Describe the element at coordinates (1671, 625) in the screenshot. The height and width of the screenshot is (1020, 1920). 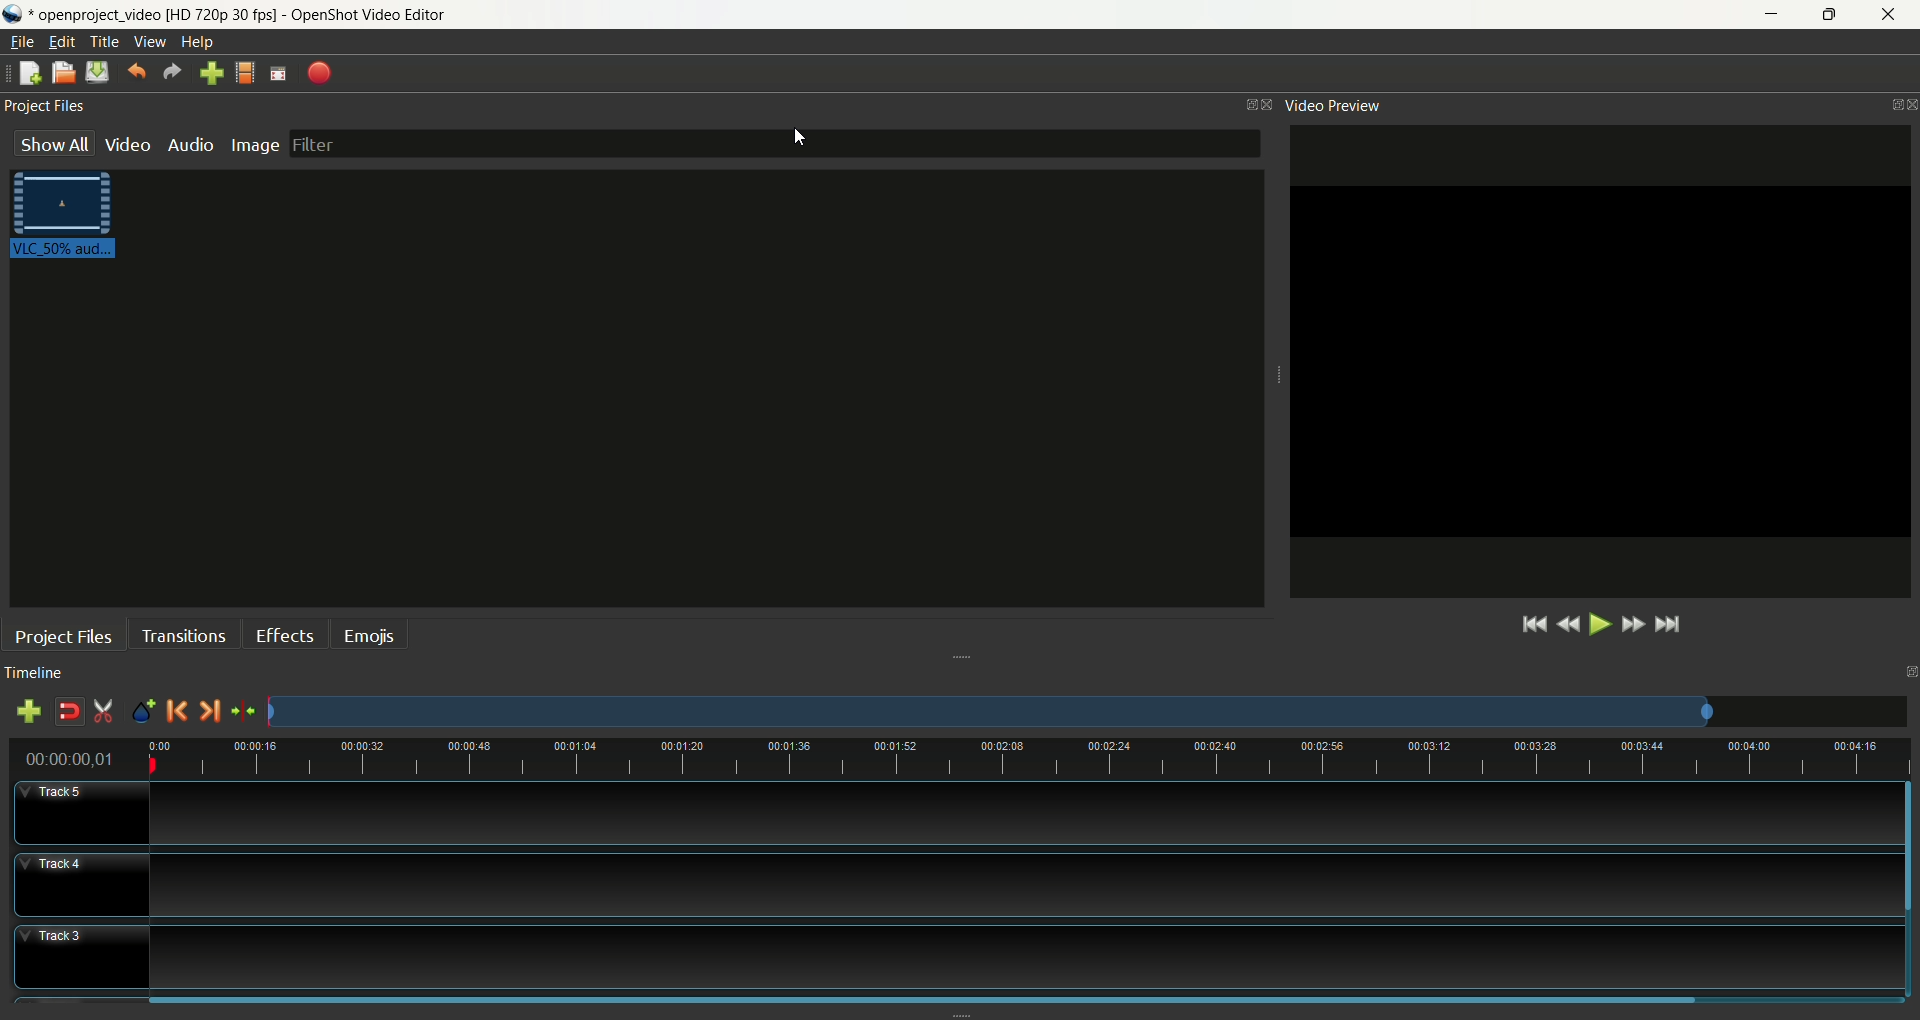
I see `jump to end` at that location.